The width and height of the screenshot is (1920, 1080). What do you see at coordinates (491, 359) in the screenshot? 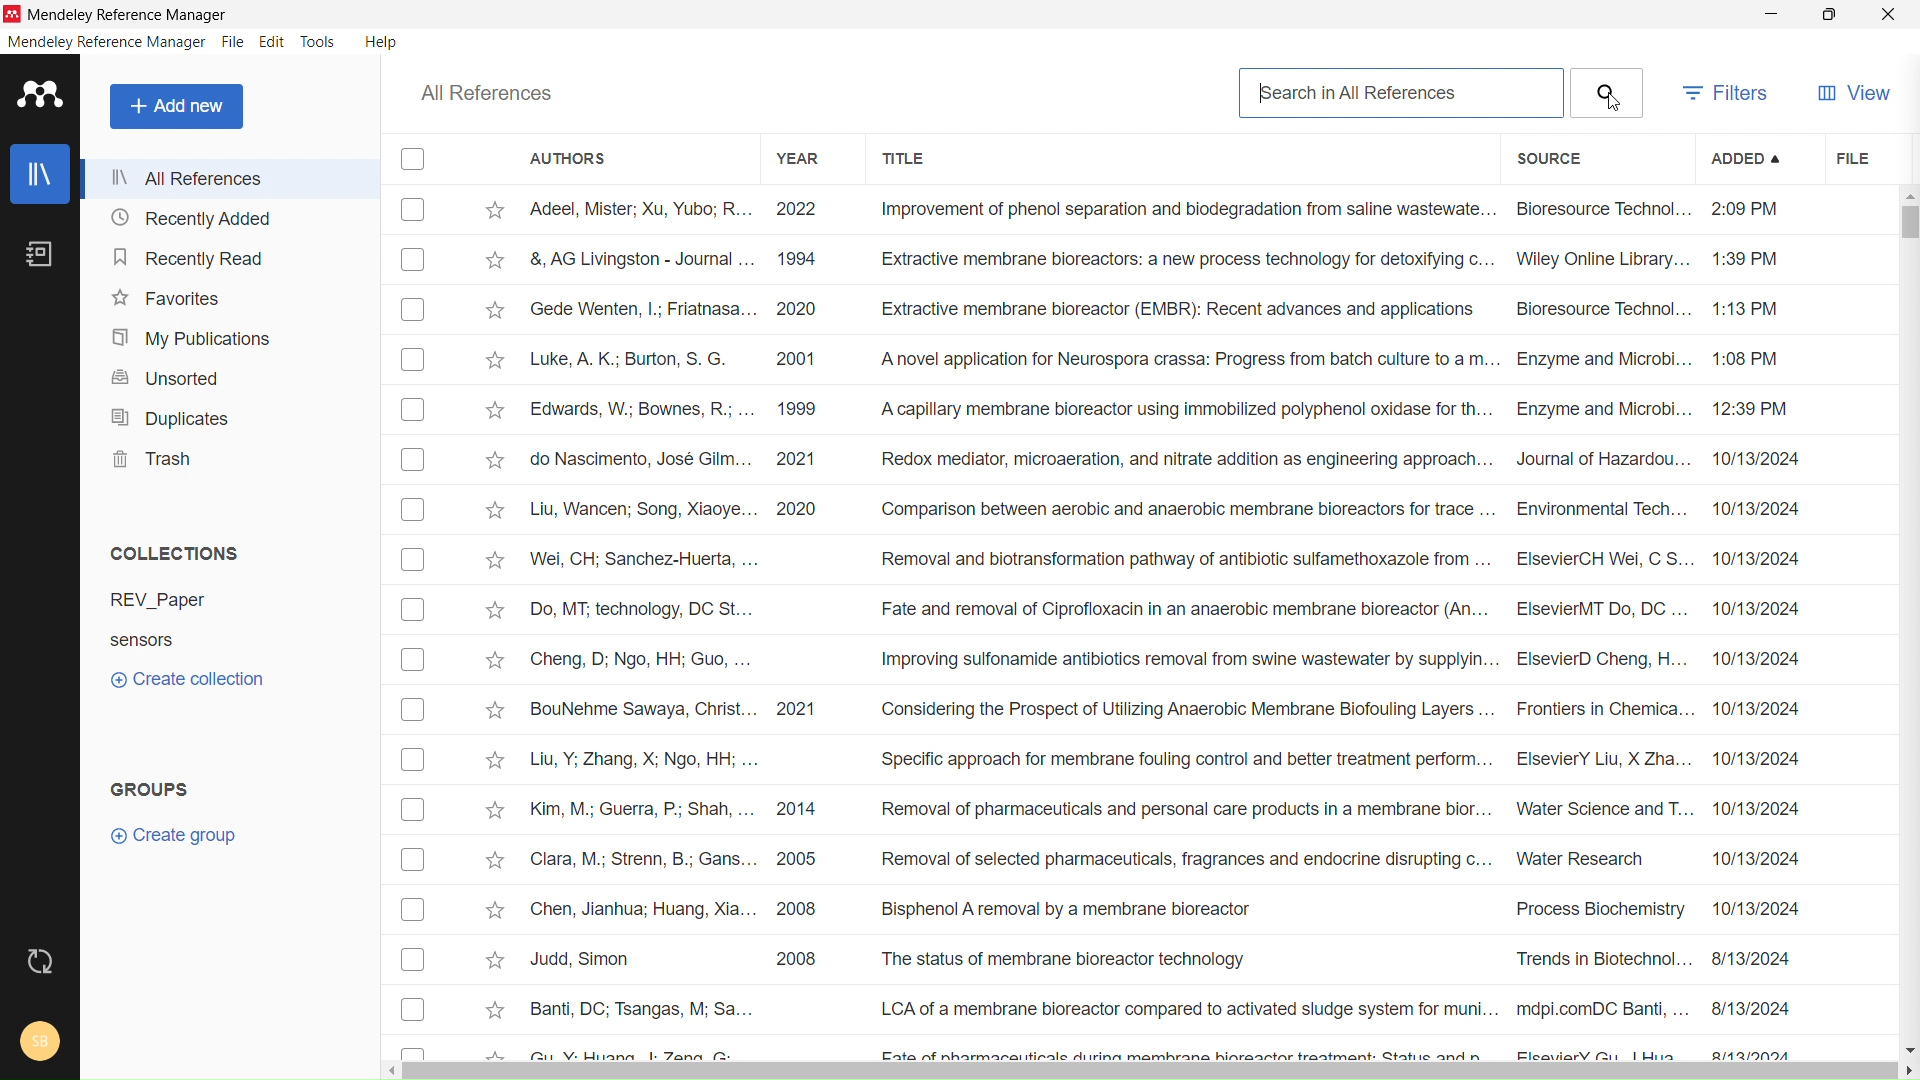
I see `Add to favorites` at bounding box center [491, 359].